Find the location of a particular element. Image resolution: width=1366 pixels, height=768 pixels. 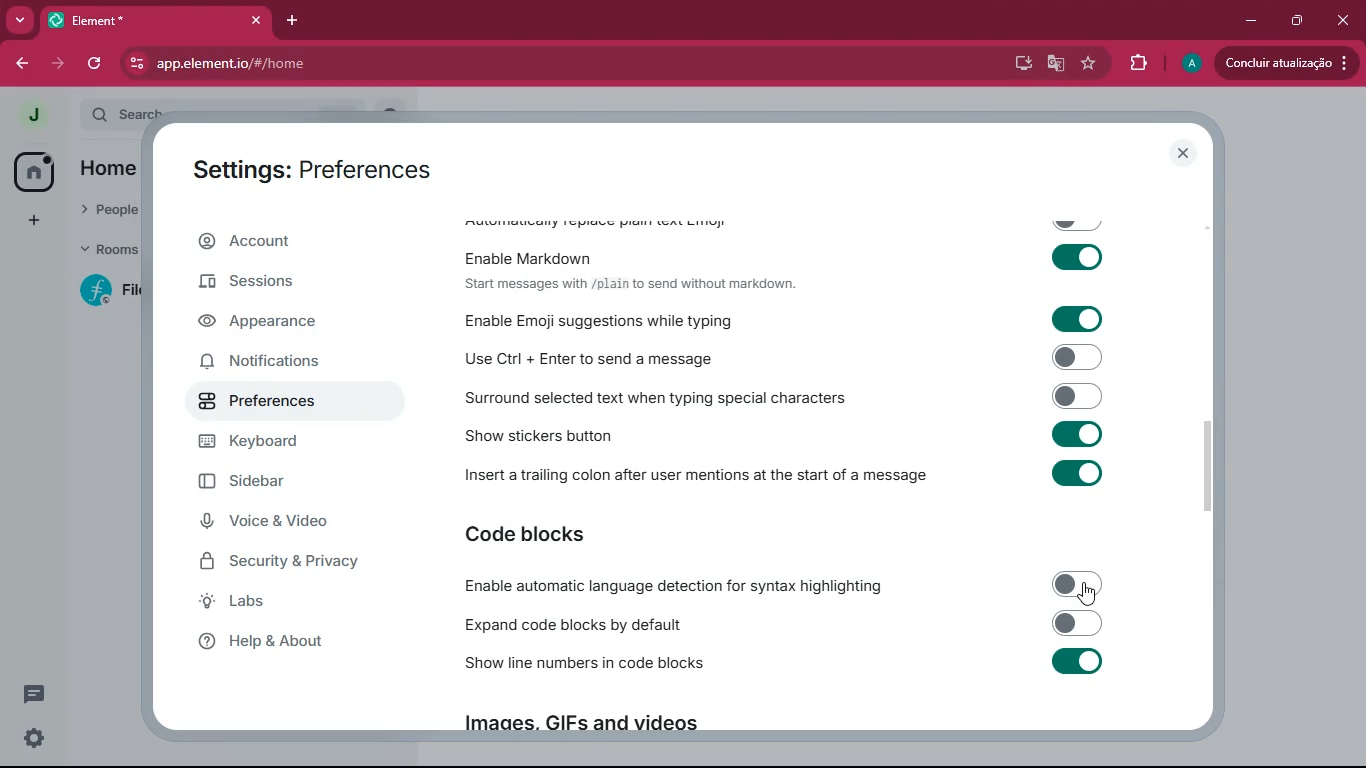

Show stickers button is located at coordinates (787, 435).